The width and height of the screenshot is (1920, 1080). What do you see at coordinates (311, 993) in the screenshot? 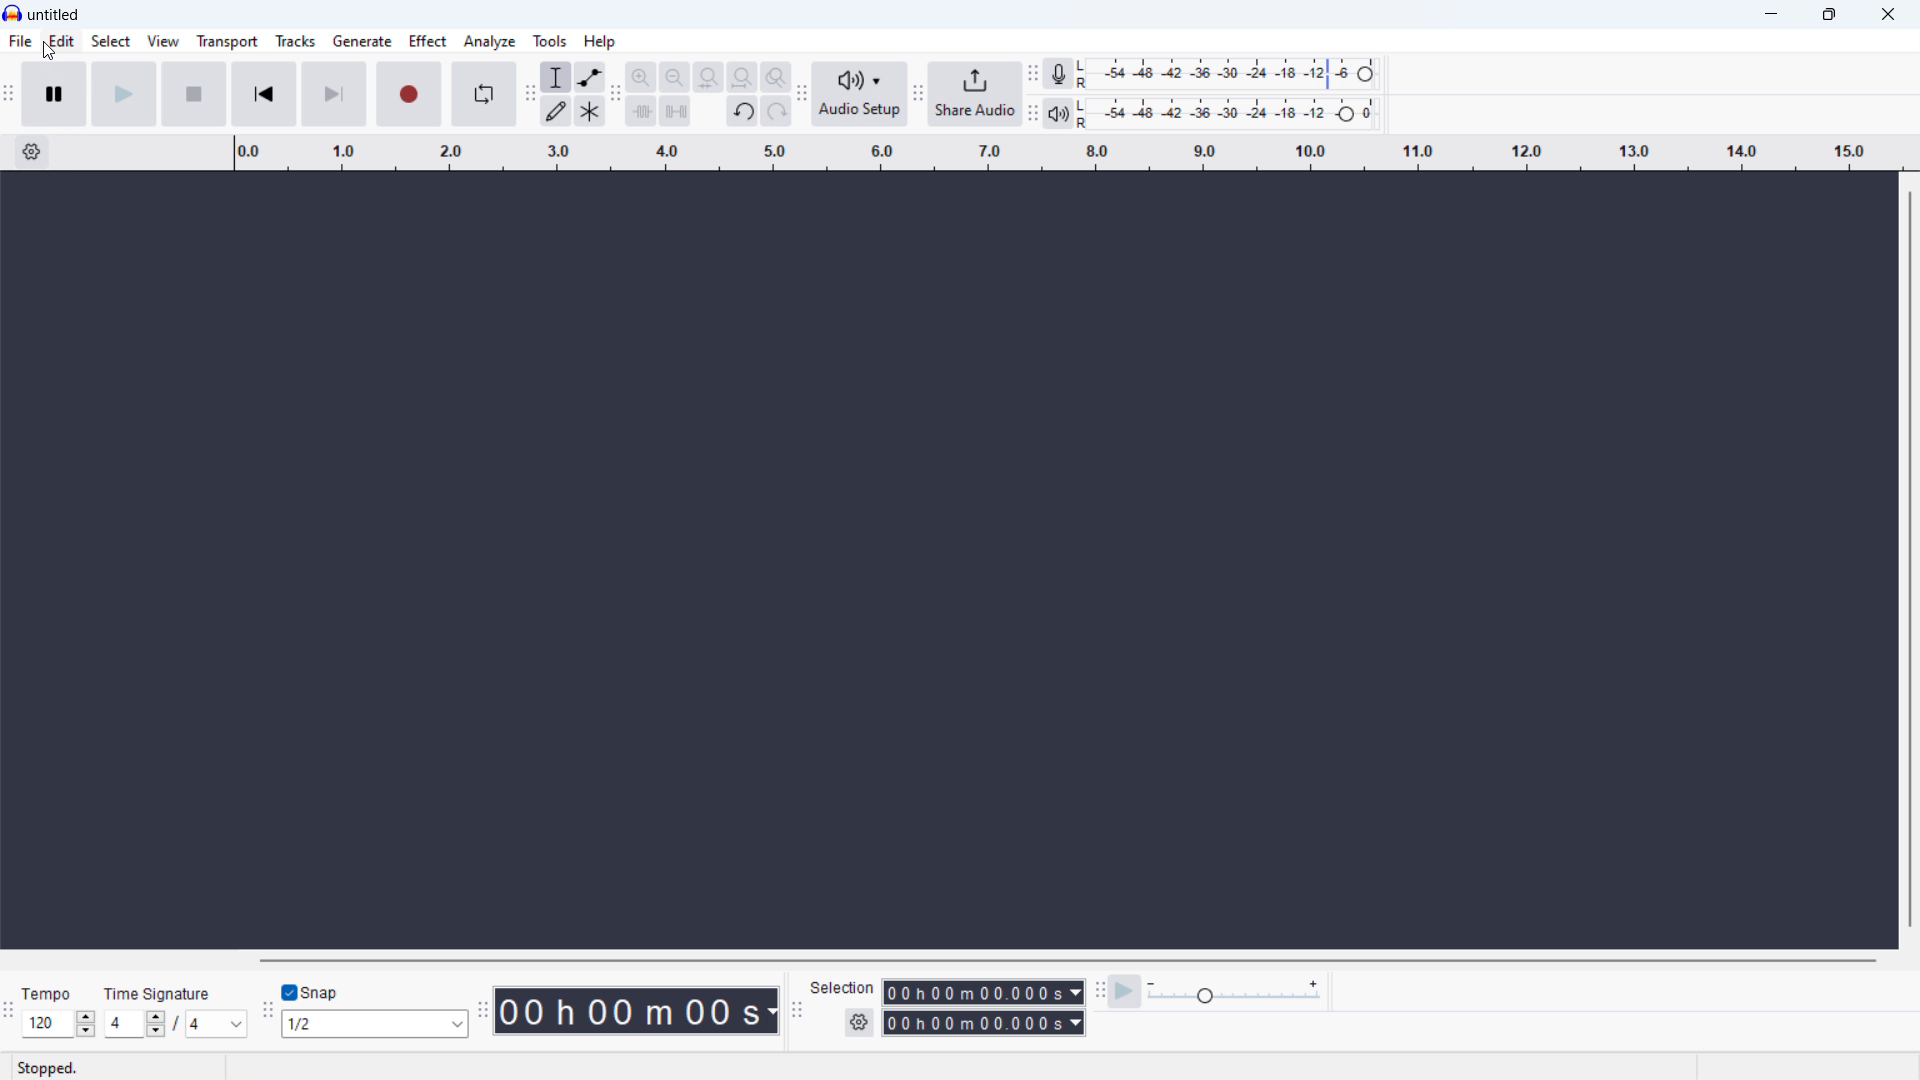
I see `toggle snap` at bounding box center [311, 993].